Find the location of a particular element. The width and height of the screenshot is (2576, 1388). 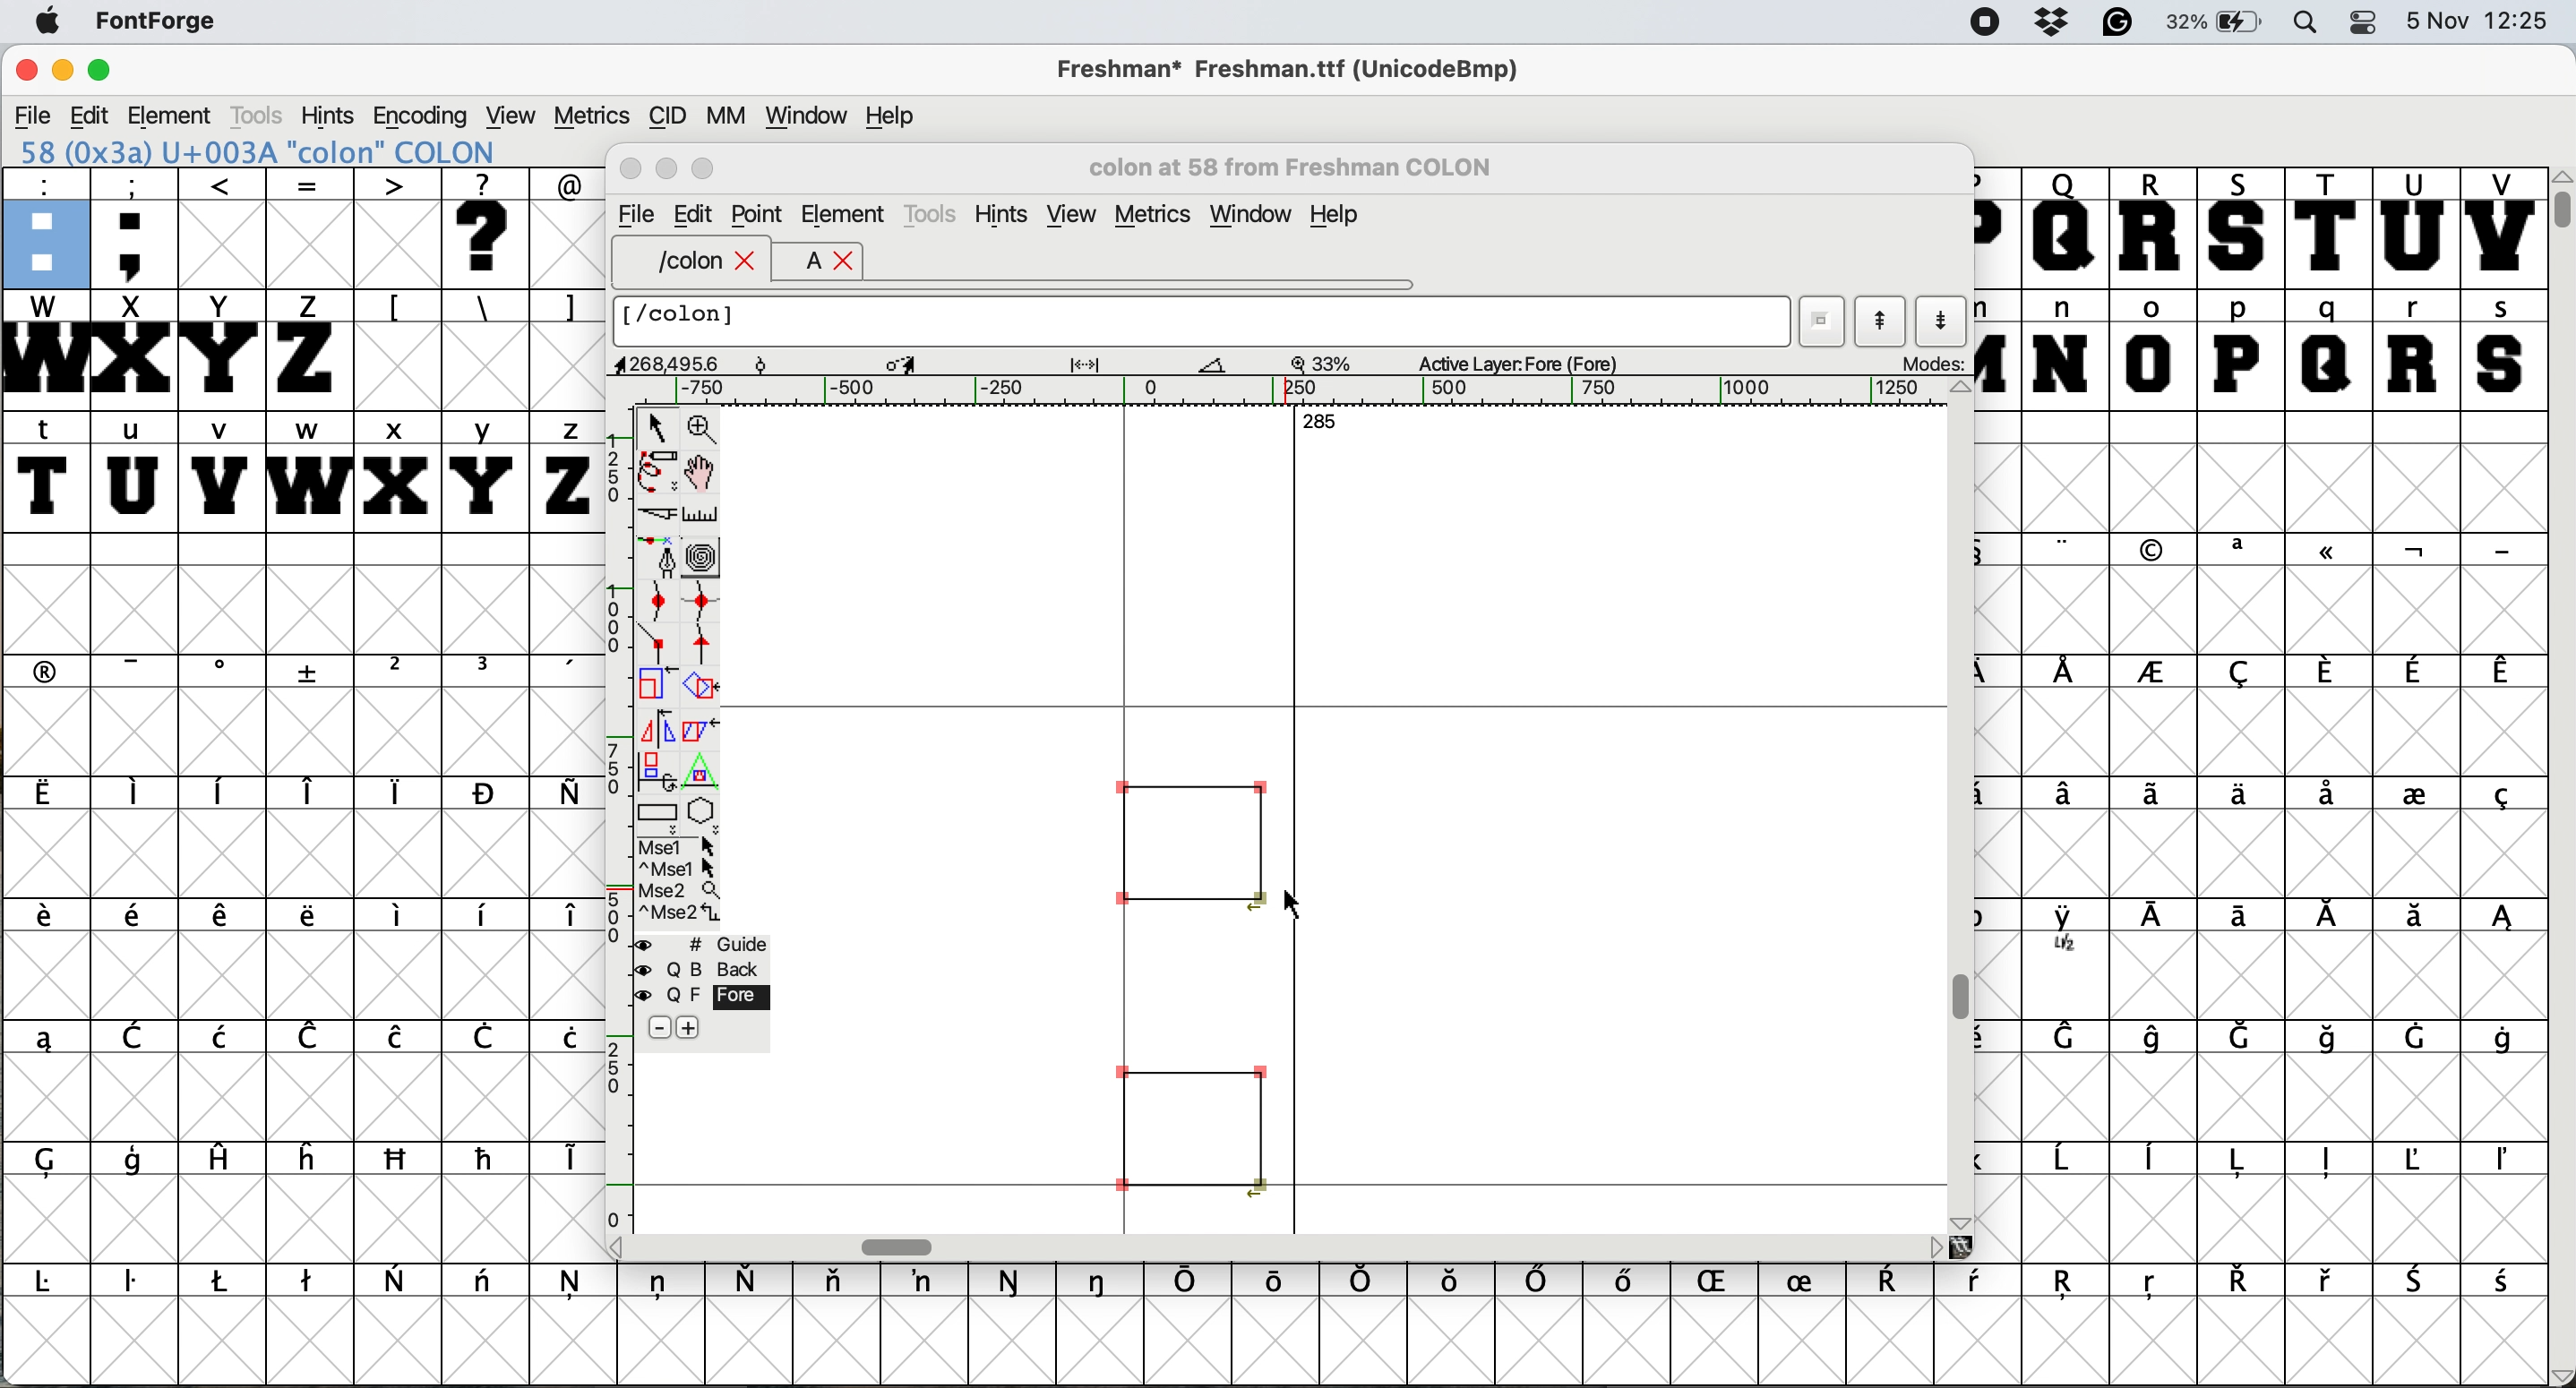

grammarly is located at coordinates (2123, 25).